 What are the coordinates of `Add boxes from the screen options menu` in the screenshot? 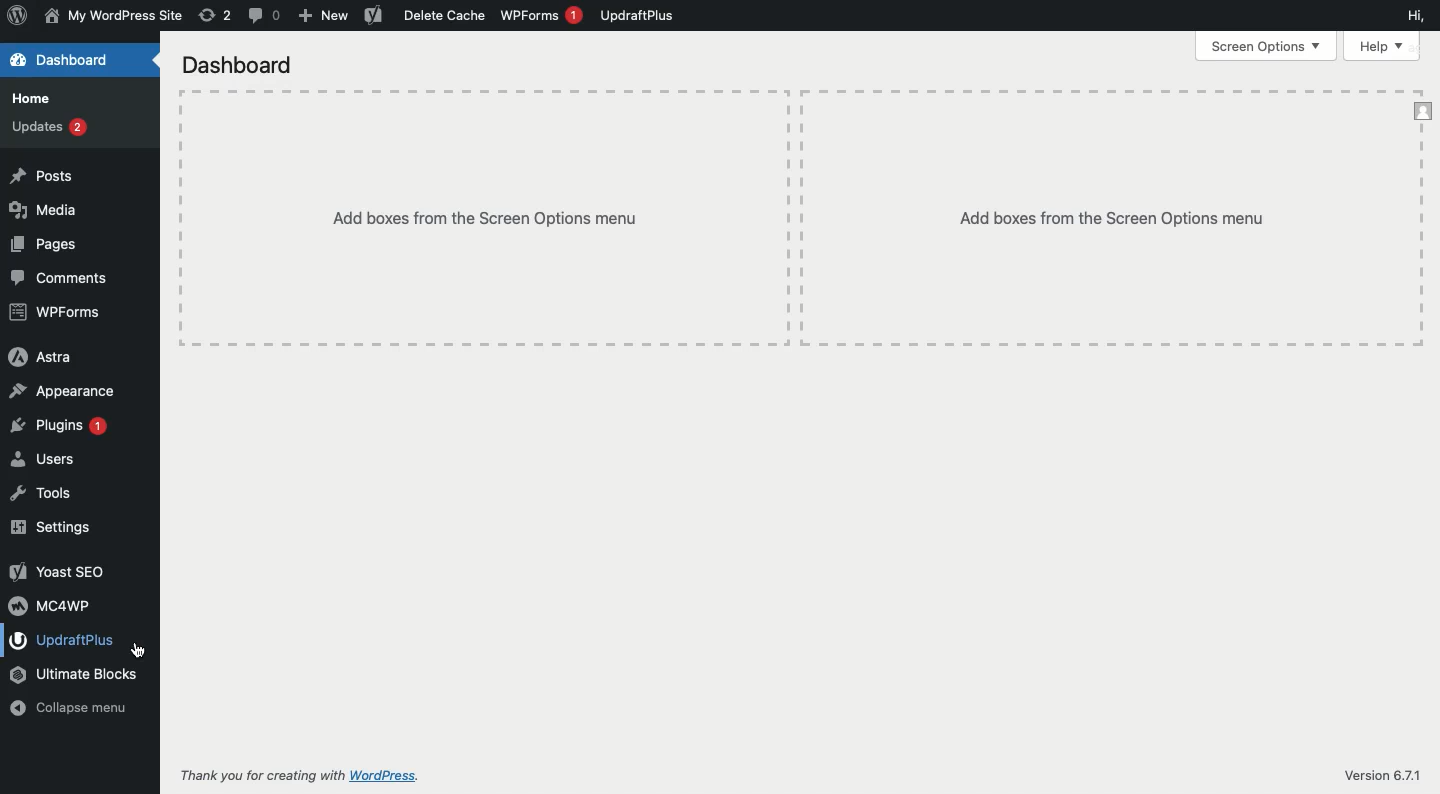 It's located at (800, 219).